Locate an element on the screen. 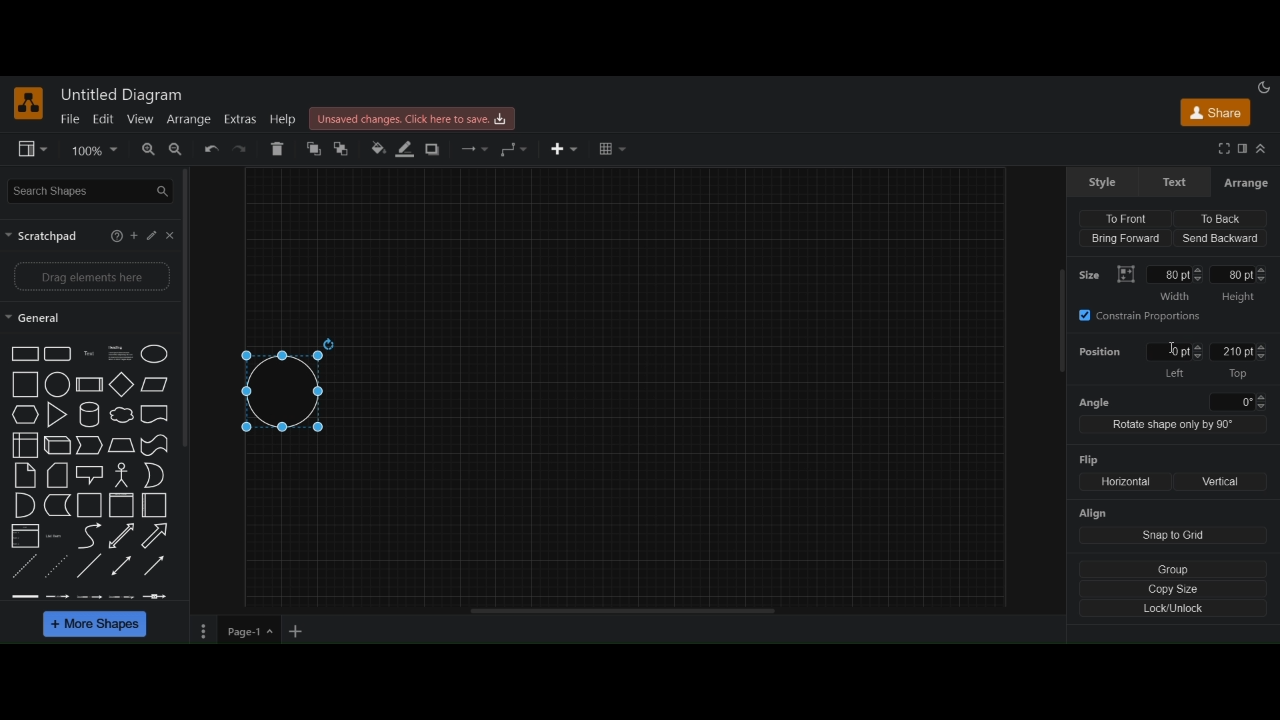 This screenshot has height=720, width=1280. trapezium is located at coordinates (155, 383).